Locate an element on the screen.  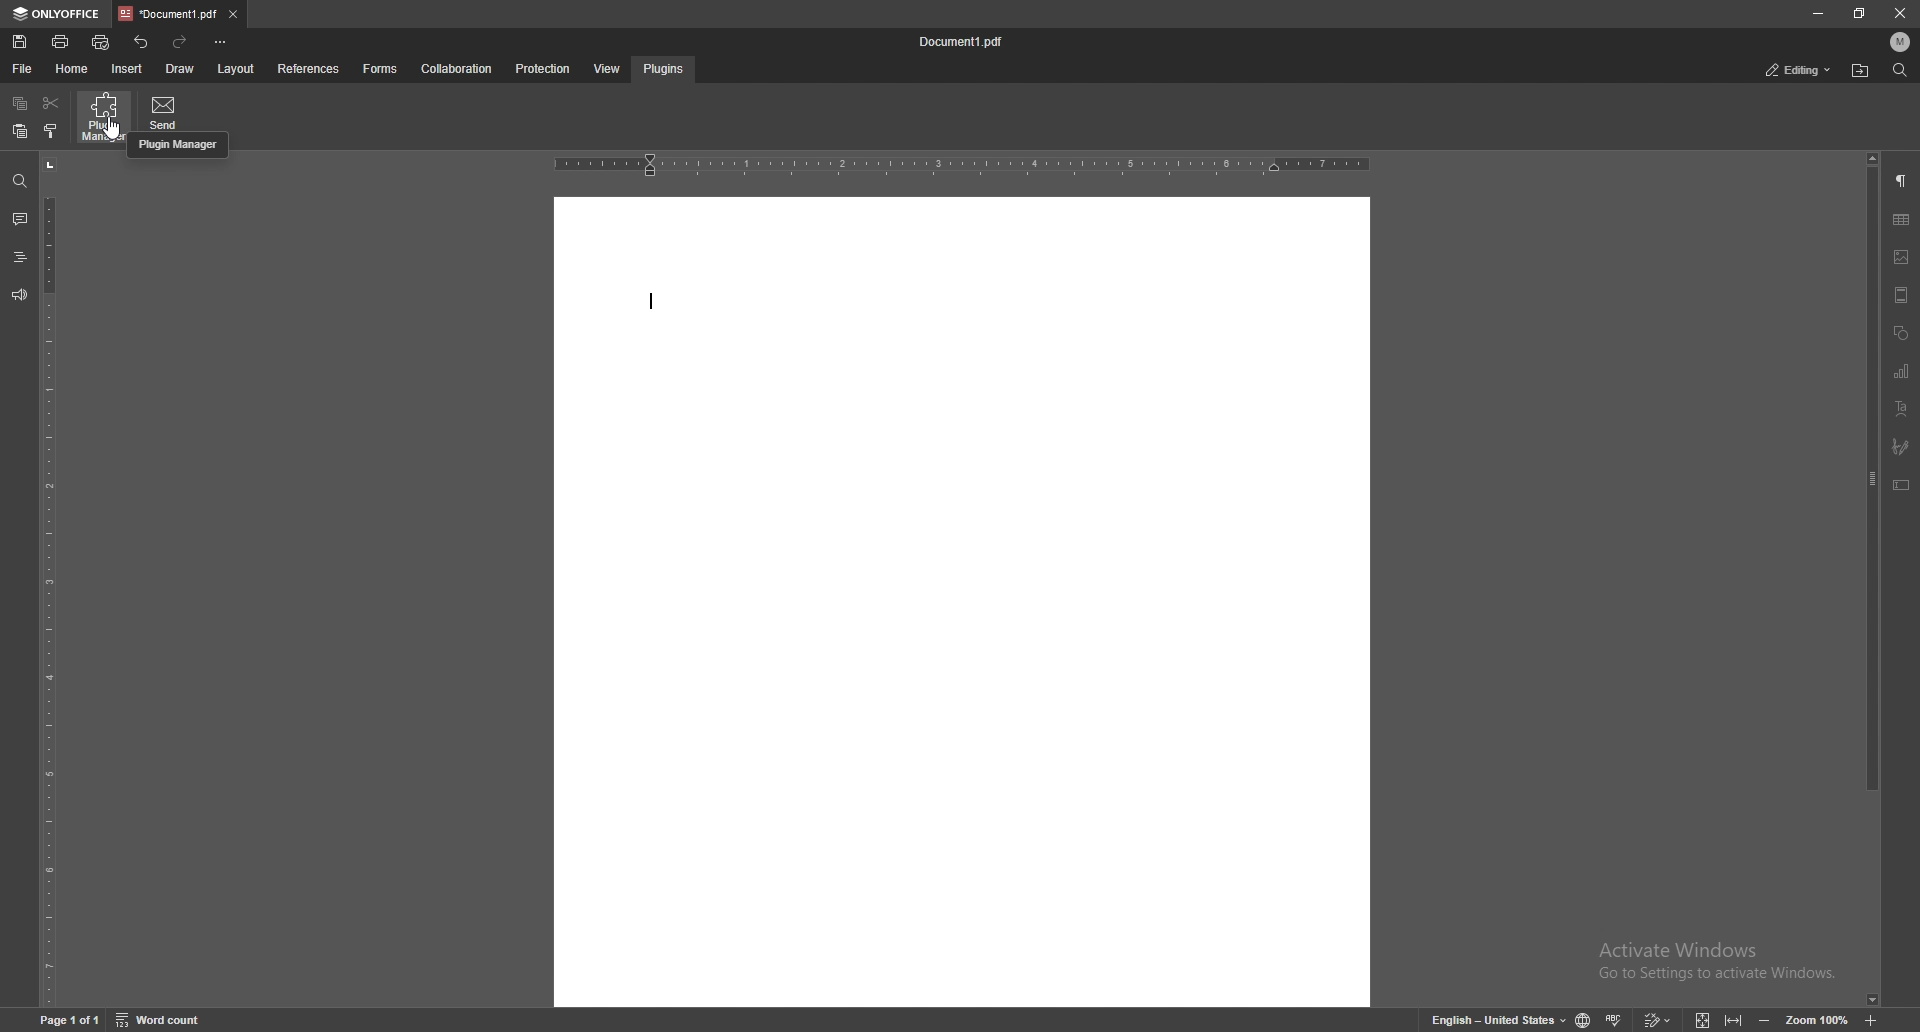
comment is located at coordinates (19, 219).